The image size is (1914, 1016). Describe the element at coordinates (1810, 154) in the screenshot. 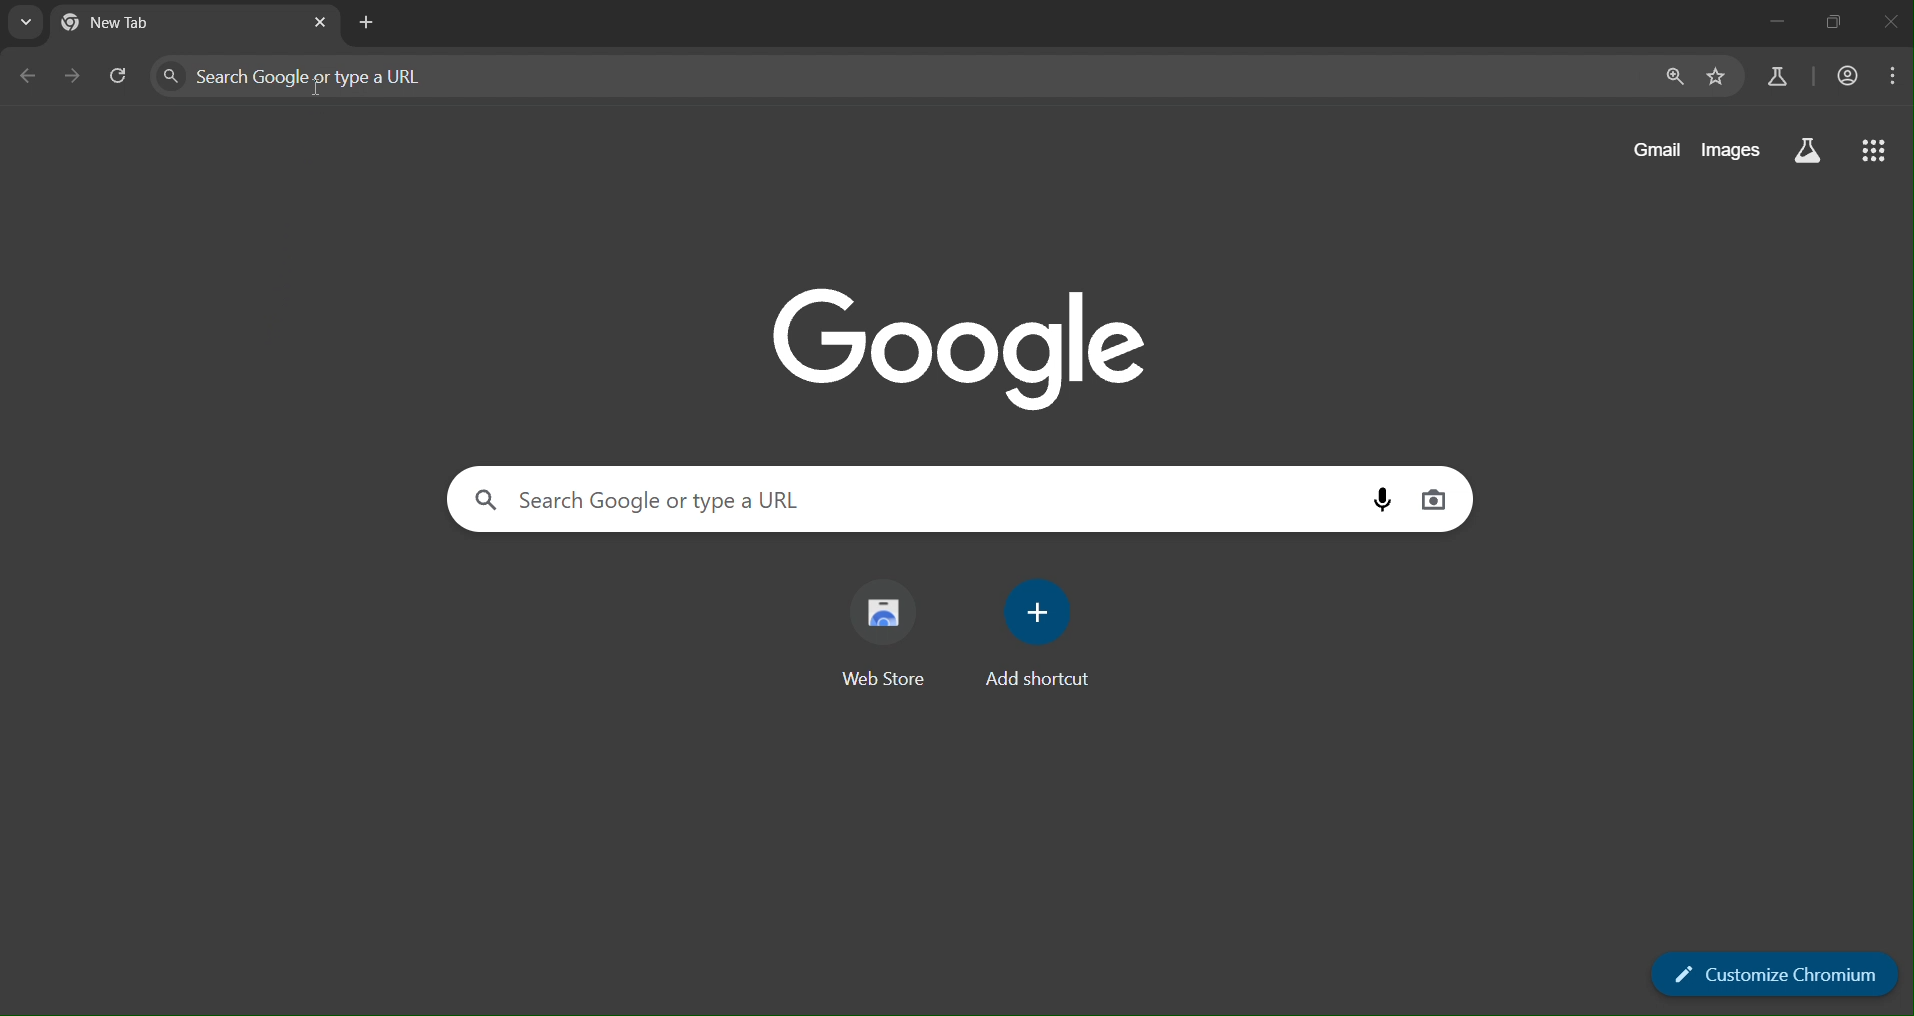

I see `search labs` at that location.